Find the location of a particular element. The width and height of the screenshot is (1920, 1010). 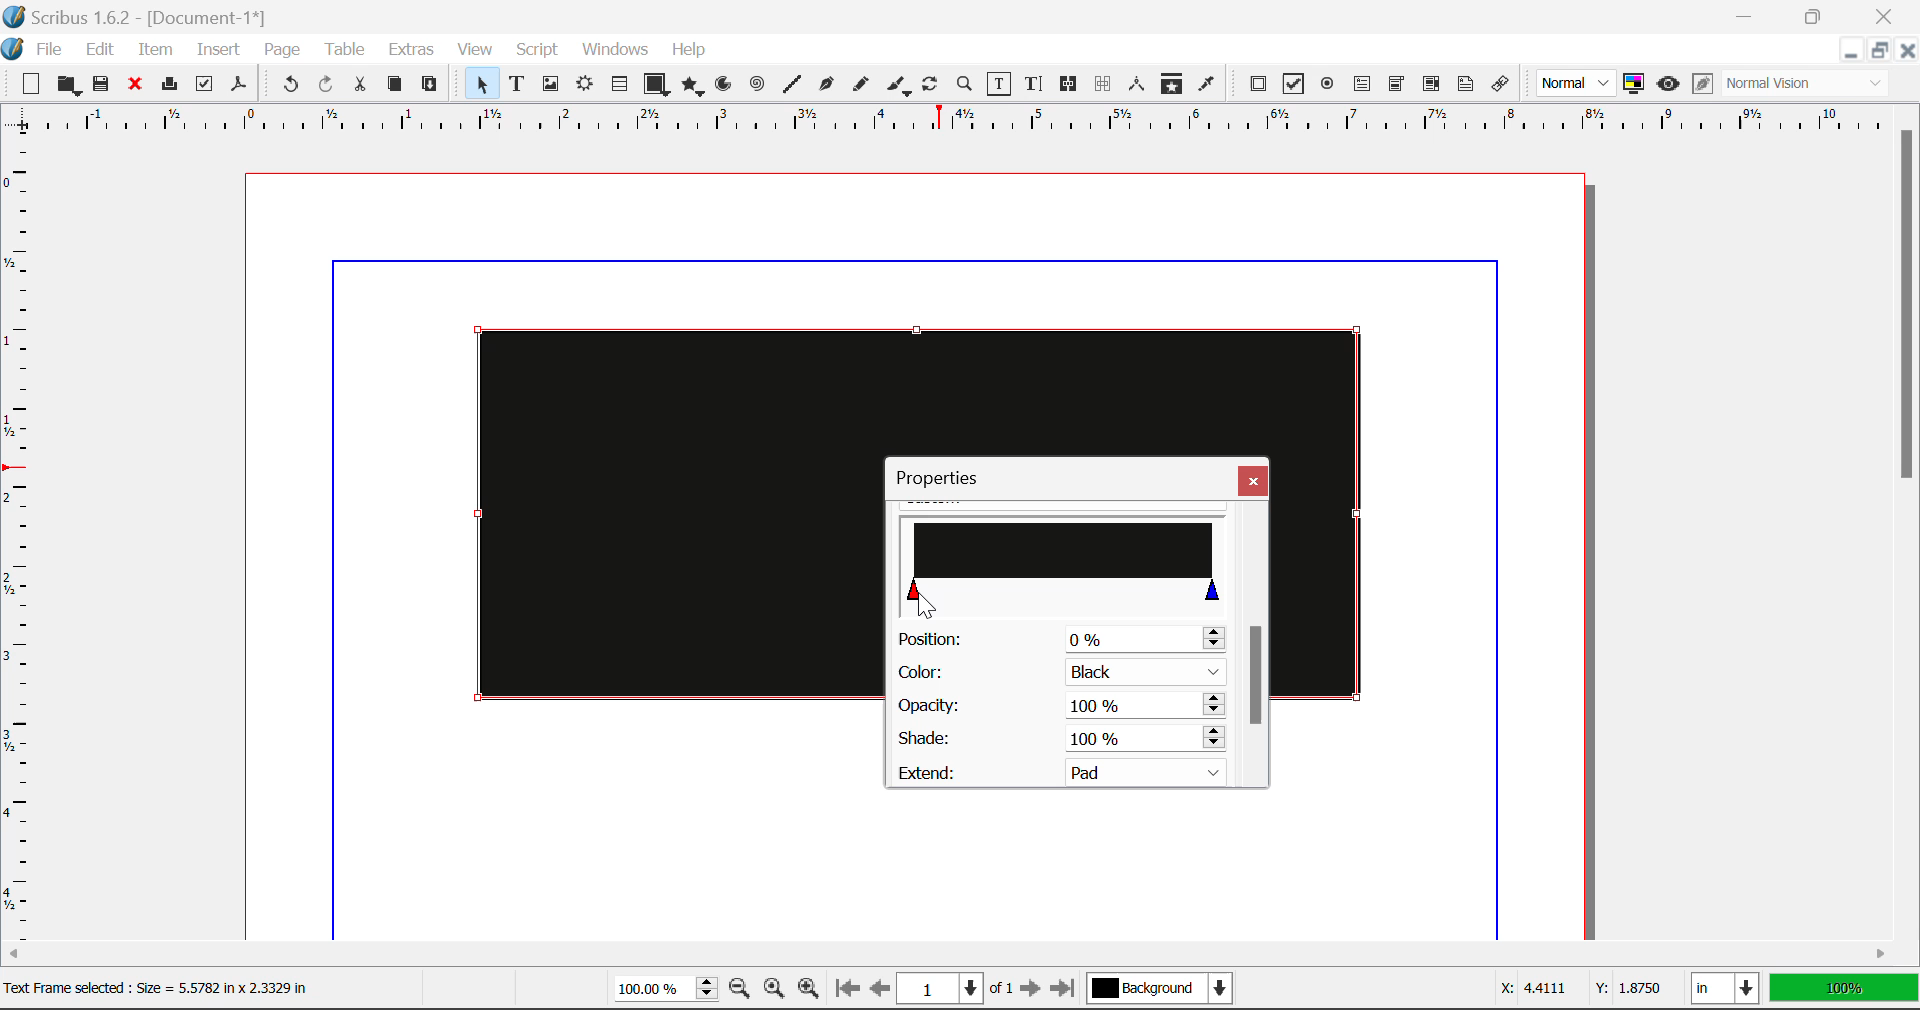

Windows is located at coordinates (613, 50).